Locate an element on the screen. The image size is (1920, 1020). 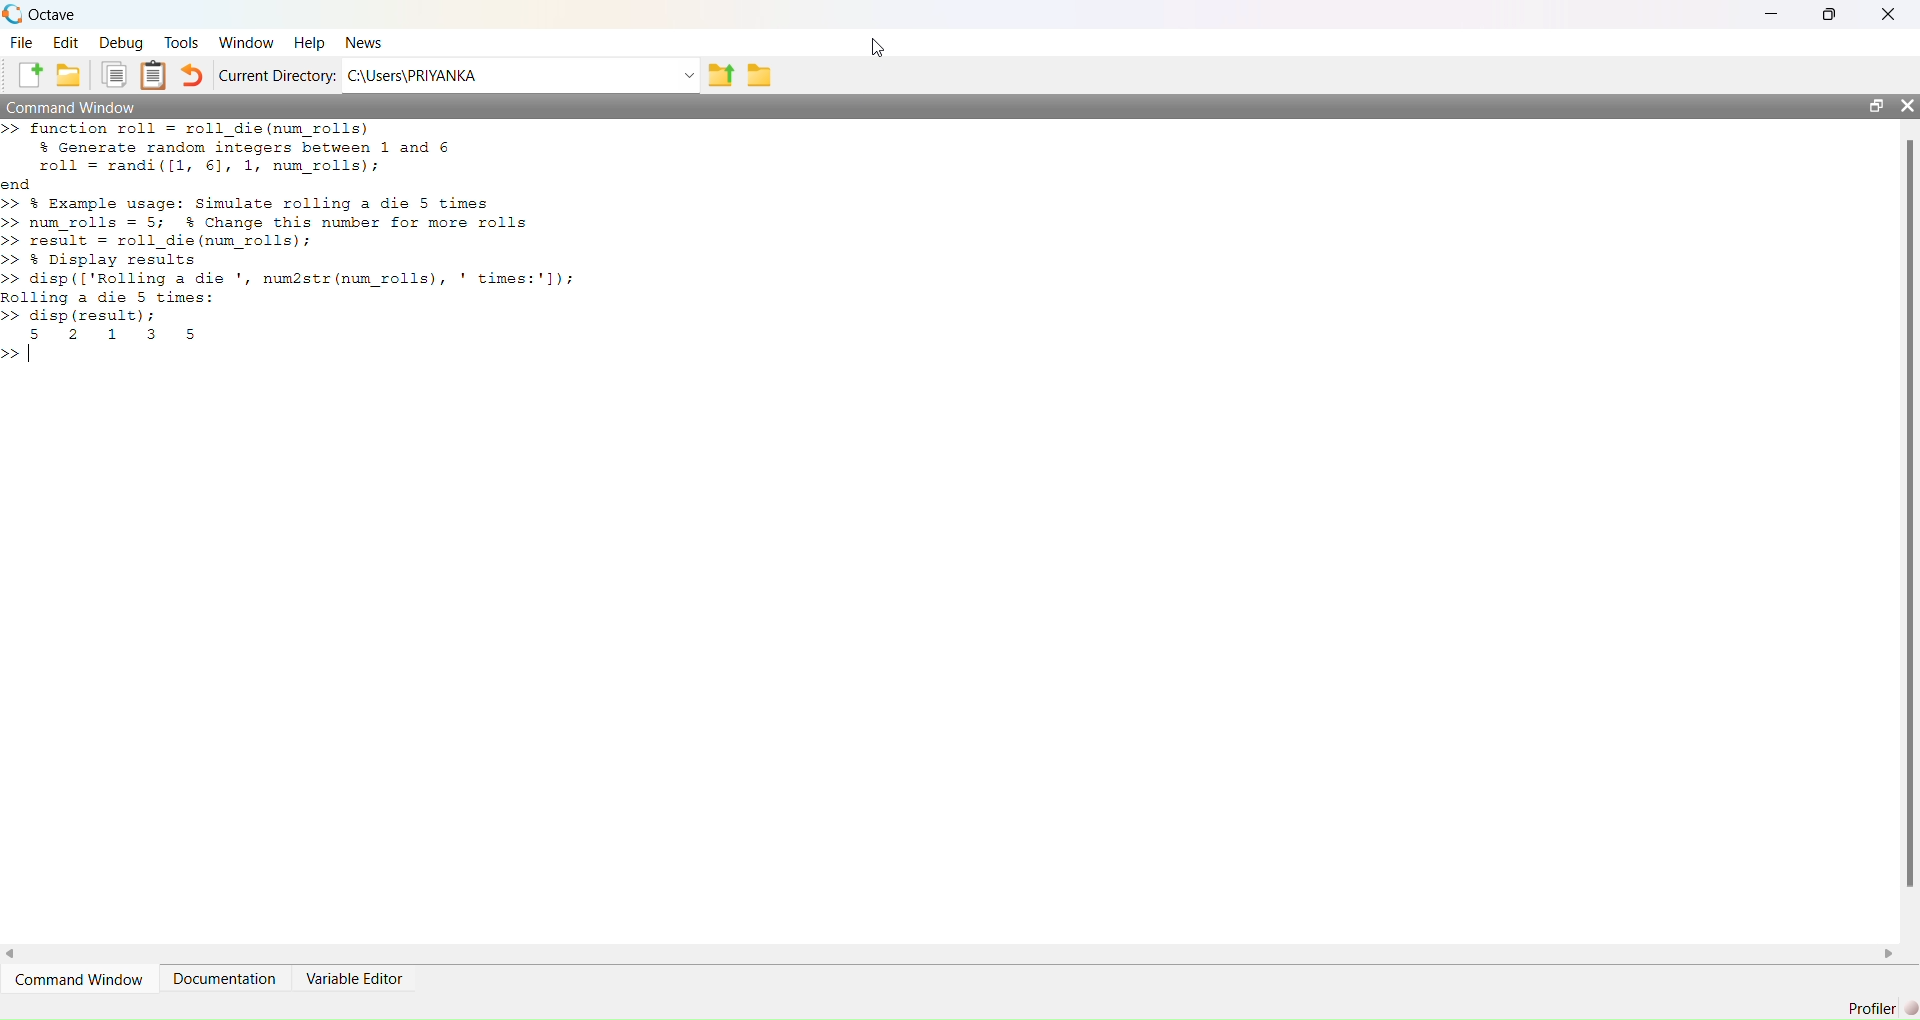
Clipboard  is located at coordinates (155, 74).